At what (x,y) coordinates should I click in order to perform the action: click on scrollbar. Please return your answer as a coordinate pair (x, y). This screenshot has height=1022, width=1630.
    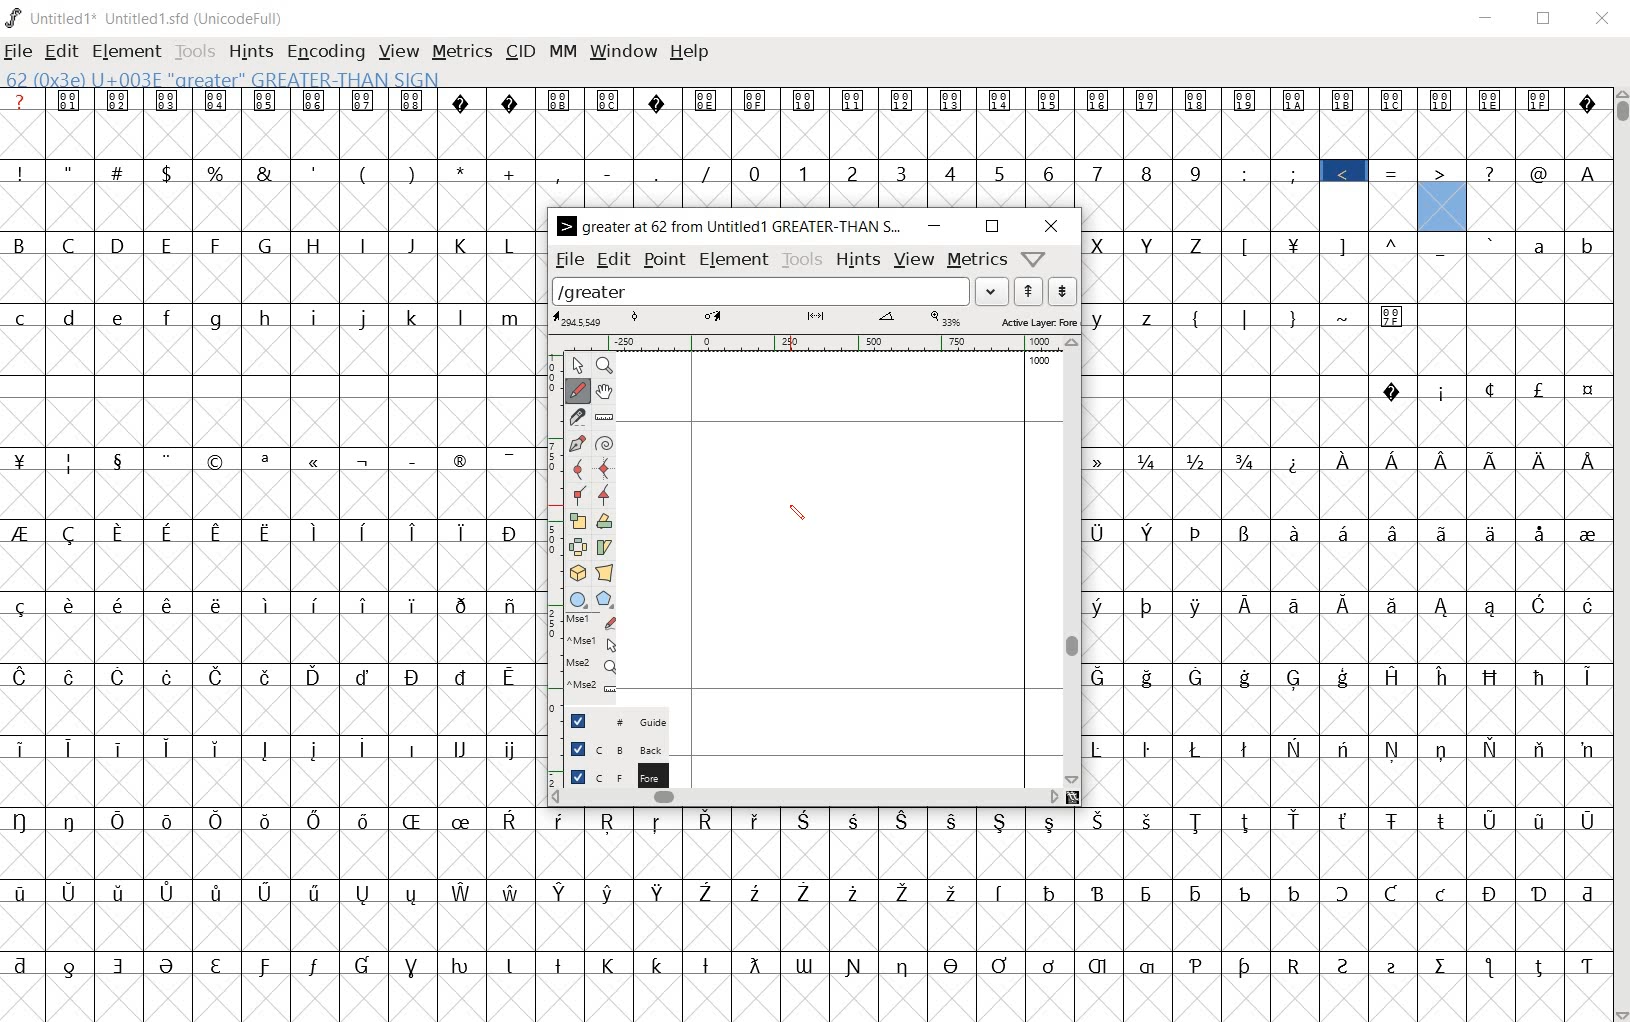
    Looking at the image, I should click on (1620, 555).